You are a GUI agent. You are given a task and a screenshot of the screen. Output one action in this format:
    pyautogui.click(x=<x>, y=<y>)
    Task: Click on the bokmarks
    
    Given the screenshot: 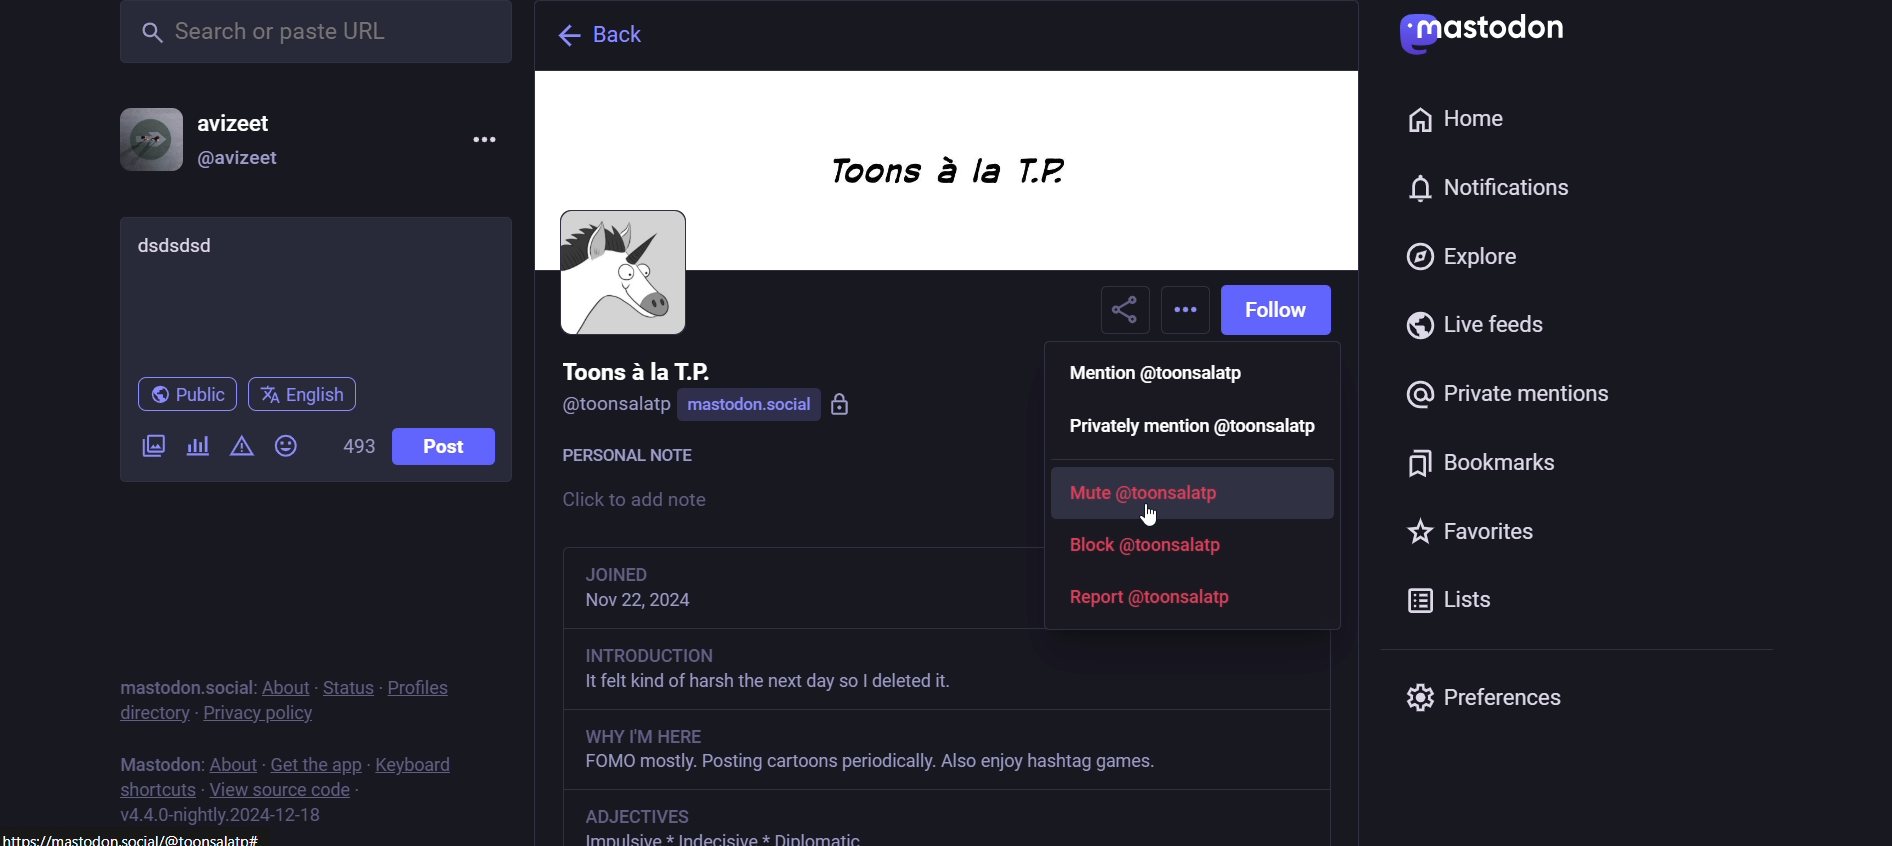 What is the action you would take?
    pyautogui.click(x=1497, y=473)
    